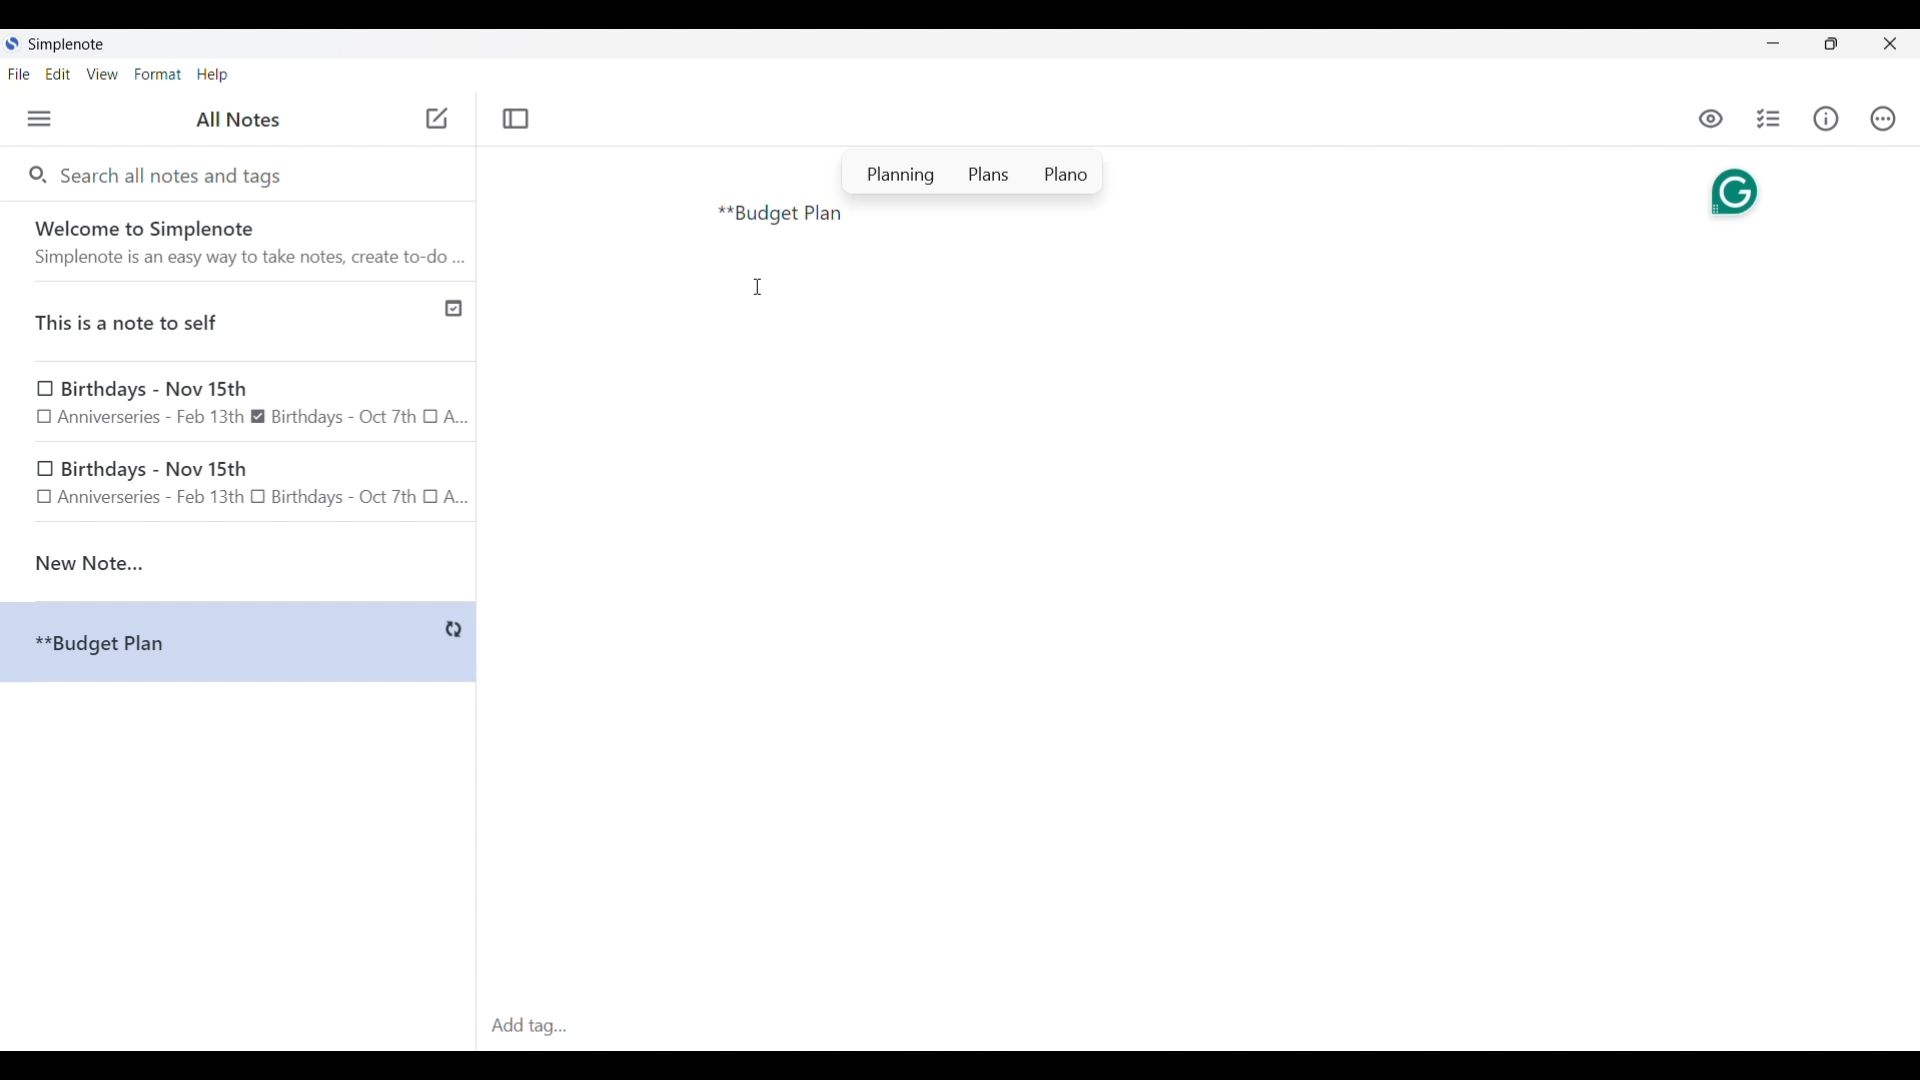 Image resolution: width=1920 pixels, height=1080 pixels. I want to click on Edit menu, so click(59, 73).